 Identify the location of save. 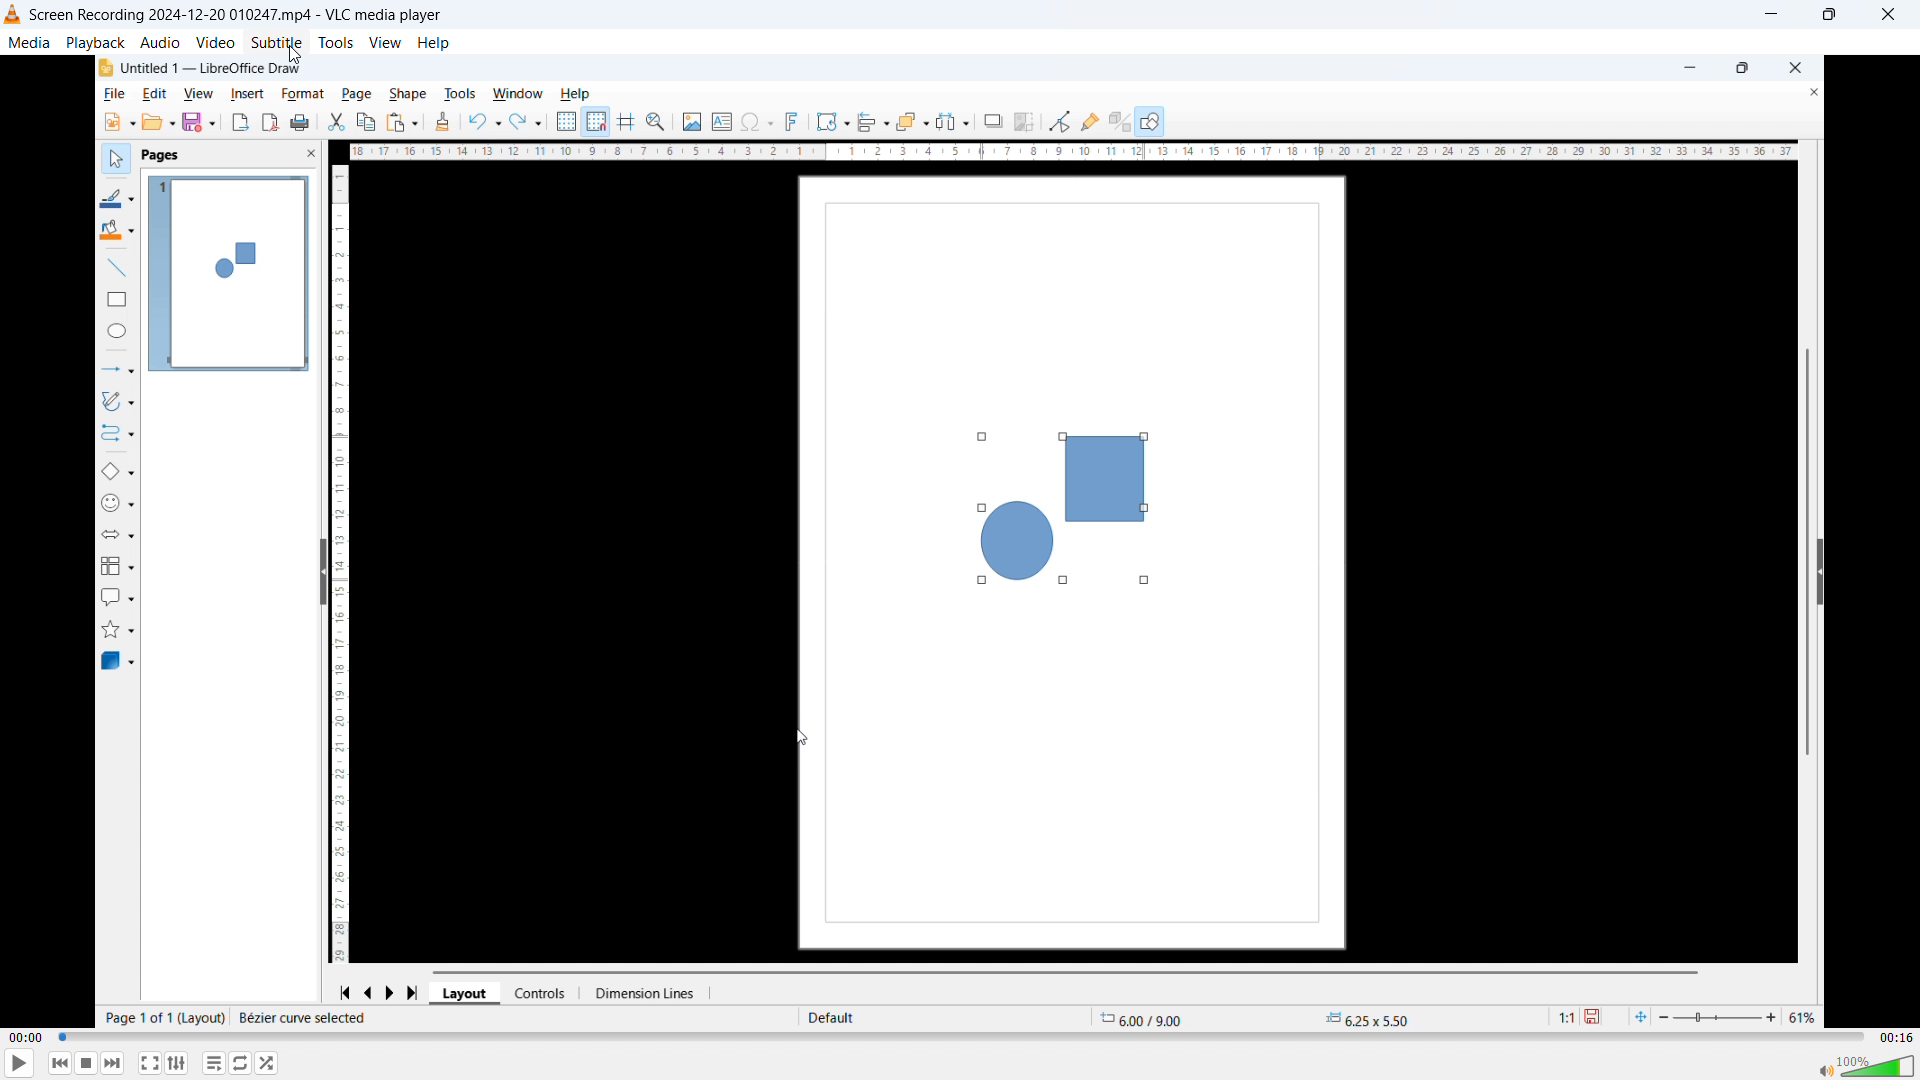
(200, 123).